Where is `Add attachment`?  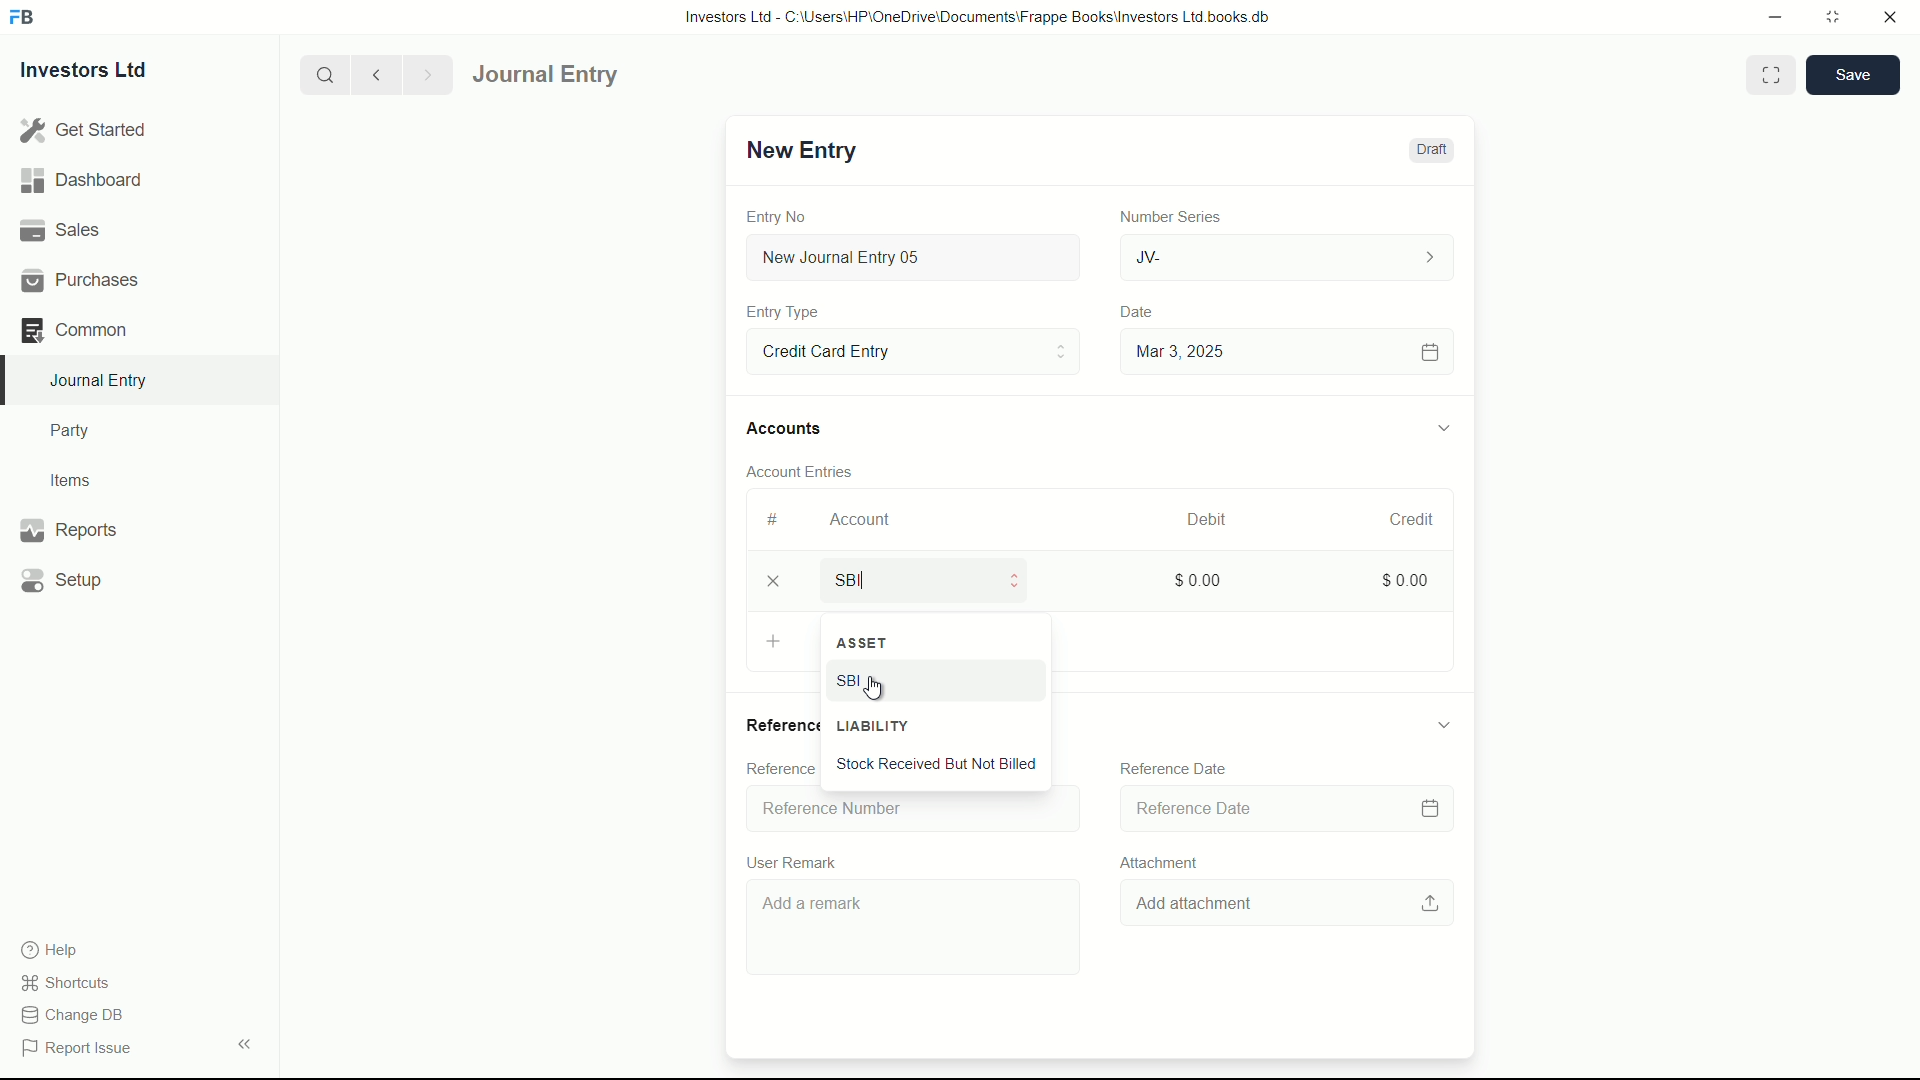
Add attachment is located at coordinates (1292, 902).